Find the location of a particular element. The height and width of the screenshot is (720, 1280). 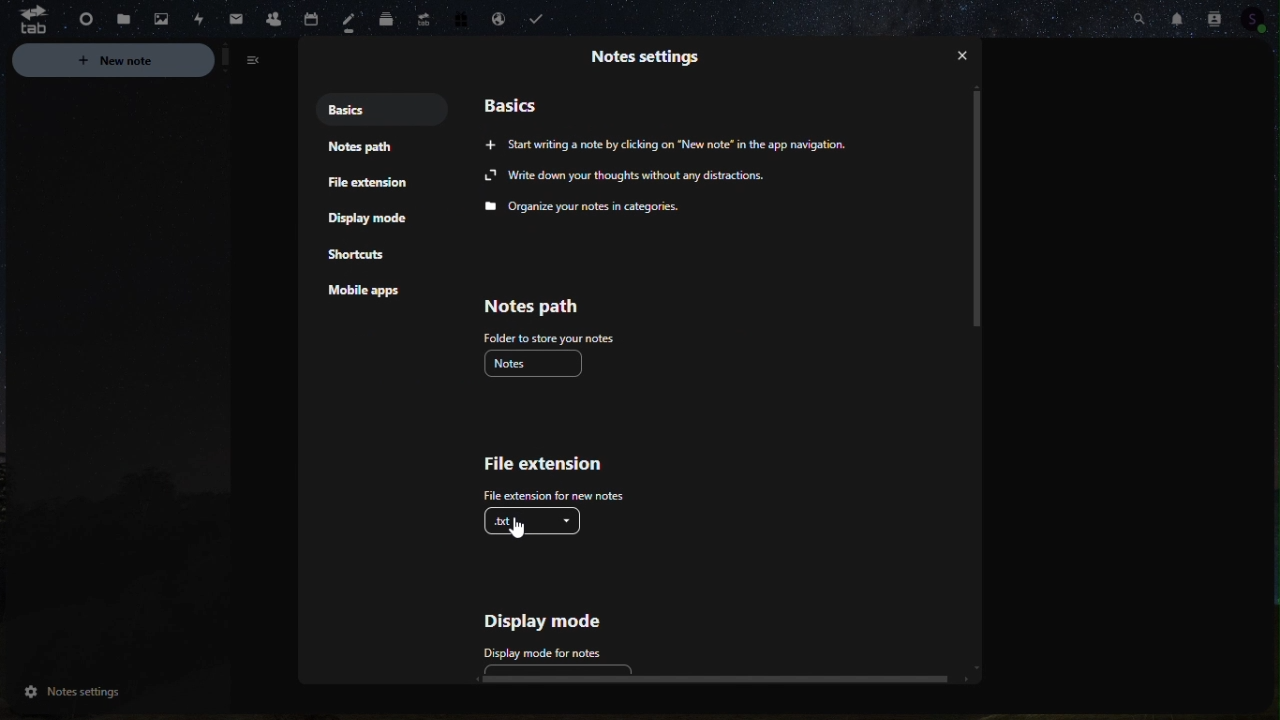

Calendar is located at coordinates (319, 15).